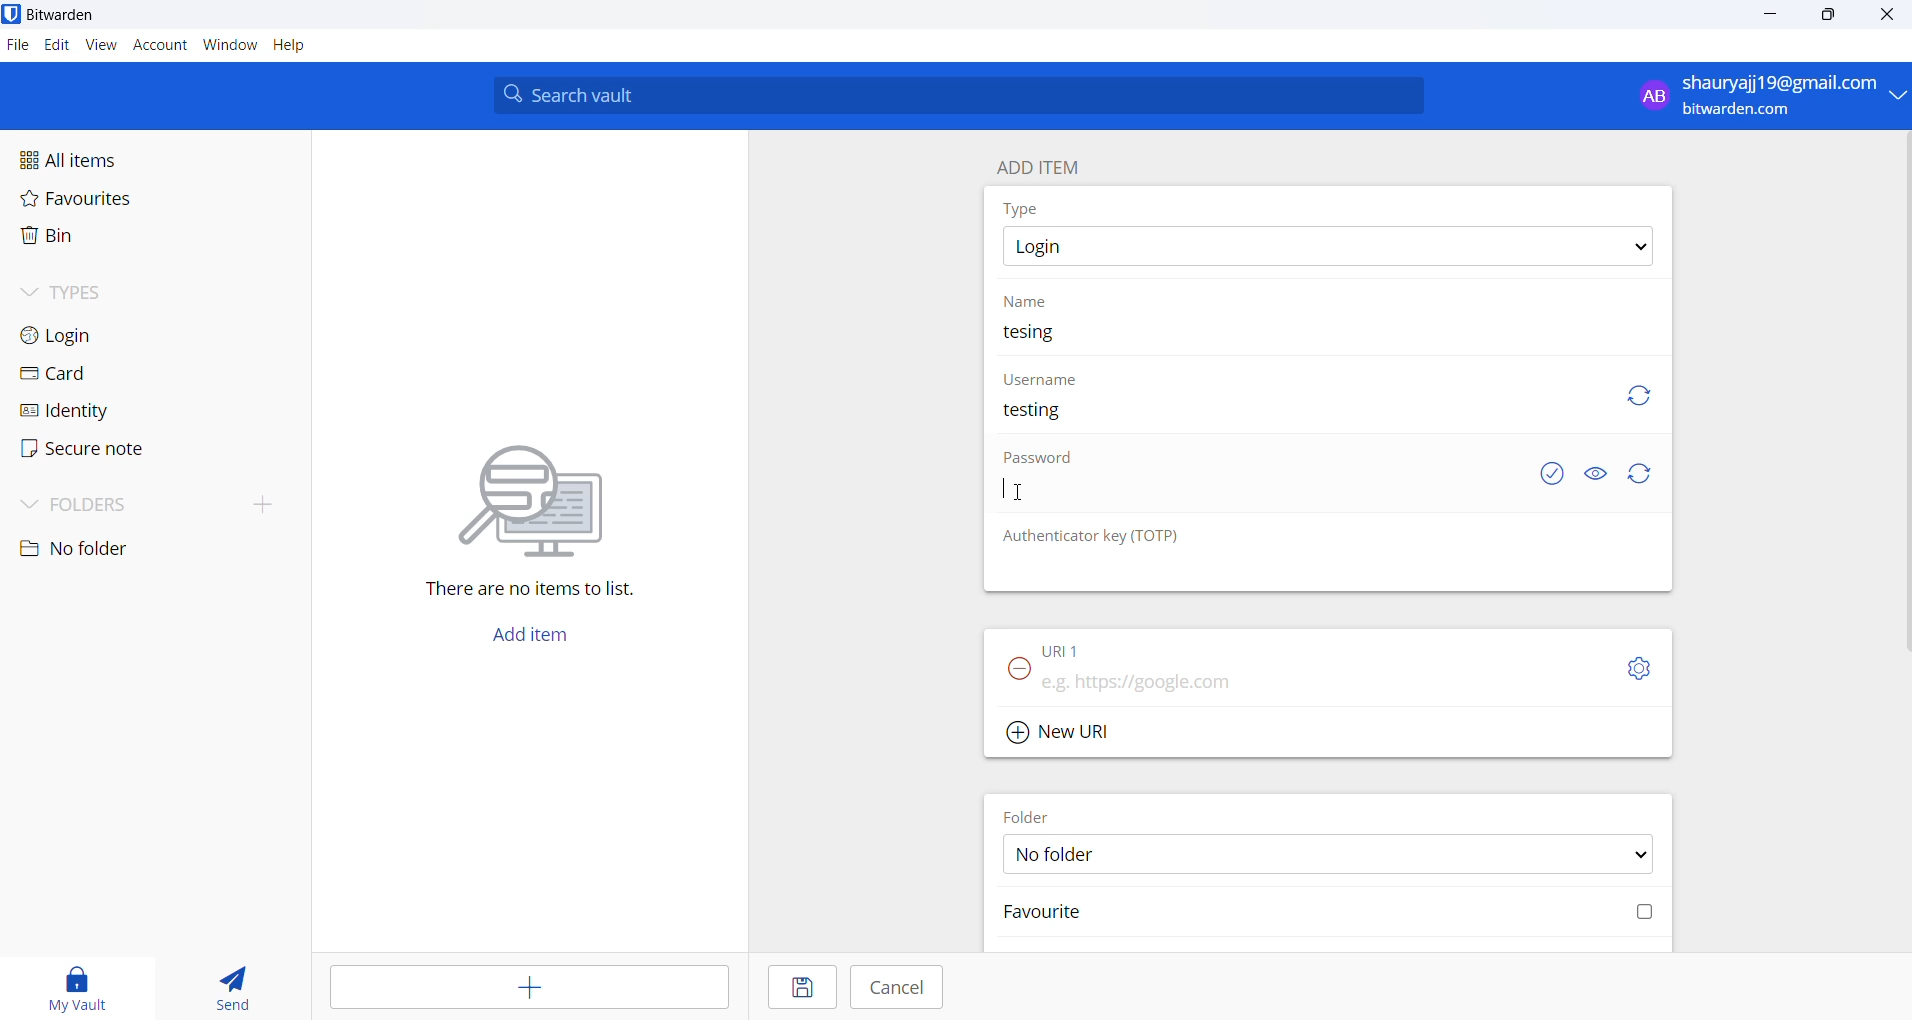 This screenshot has height=1020, width=1912. What do you see at coordinates (1643, 670) in the screenshot?
I see `URL settings` at bounding box center [1643, 670].